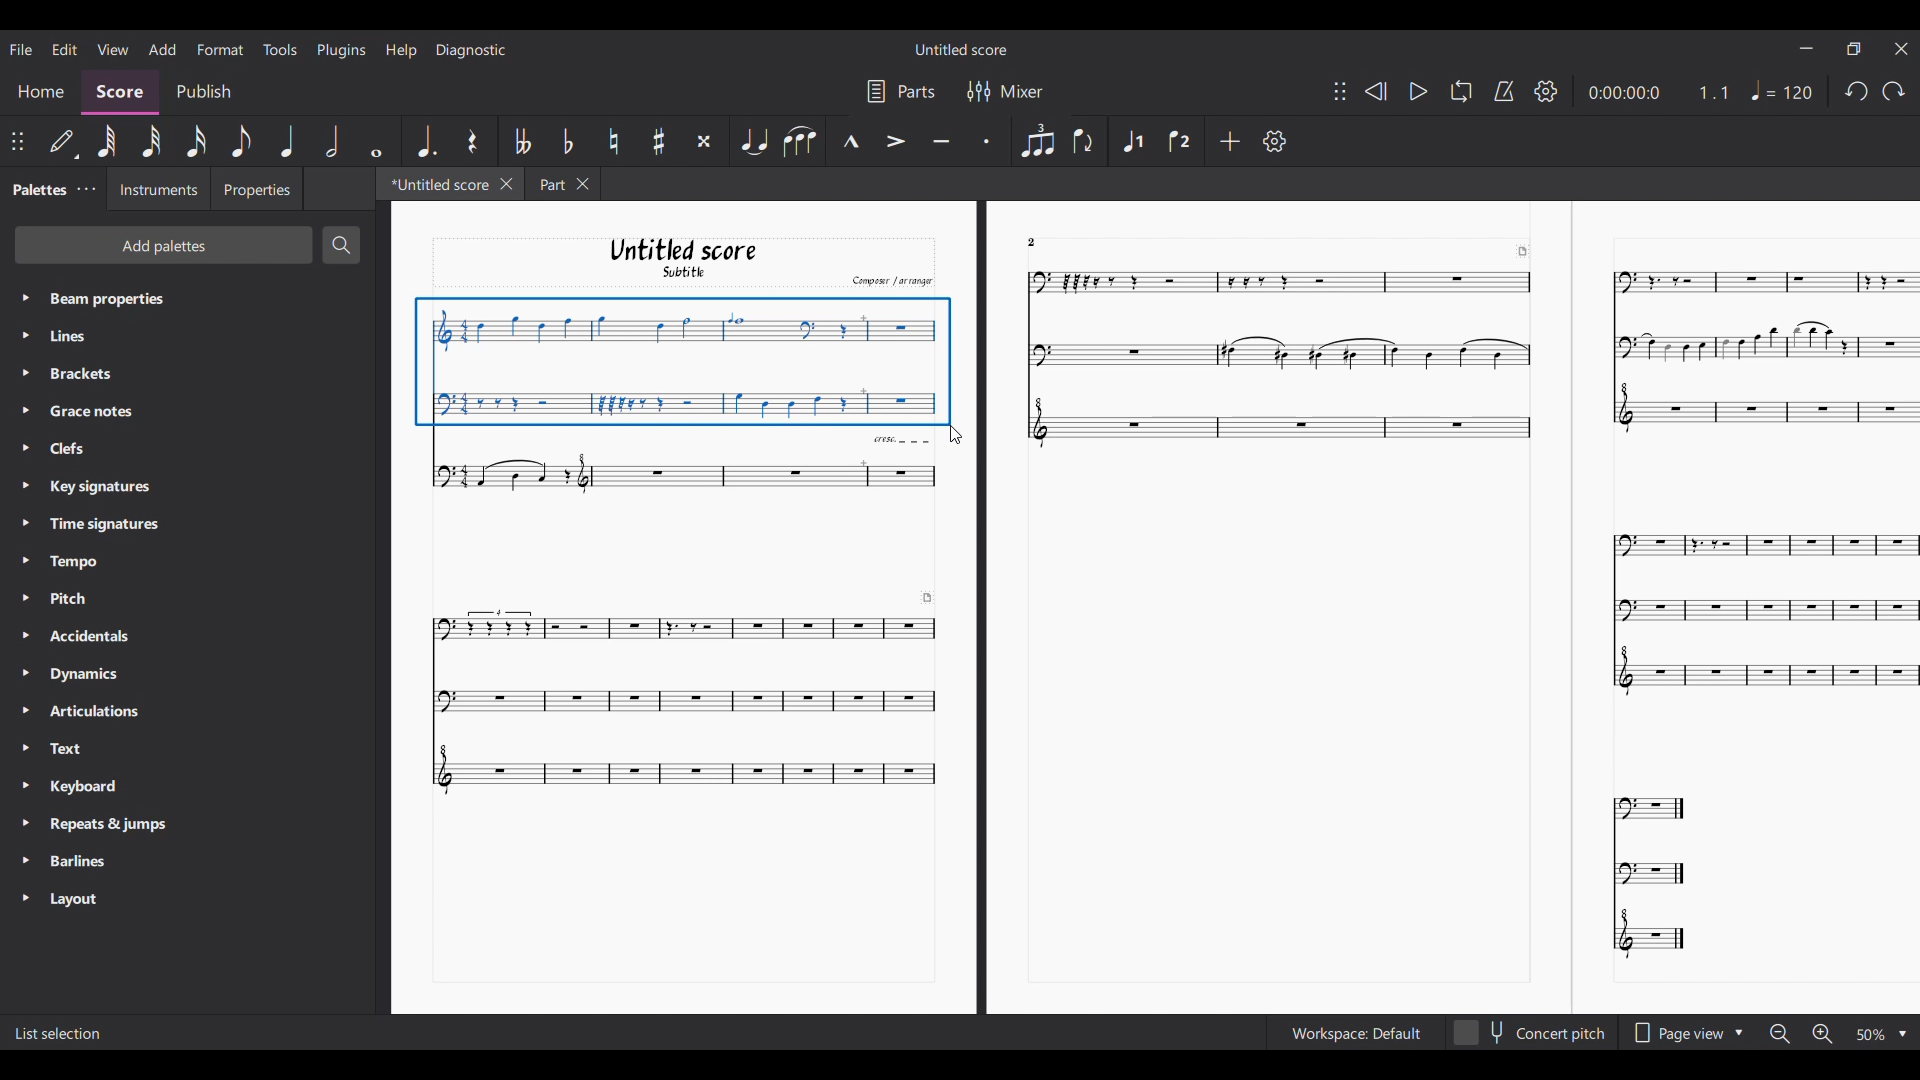  Describe the element at coordinates (20, 900) in the screenshot. I see `` at that location.